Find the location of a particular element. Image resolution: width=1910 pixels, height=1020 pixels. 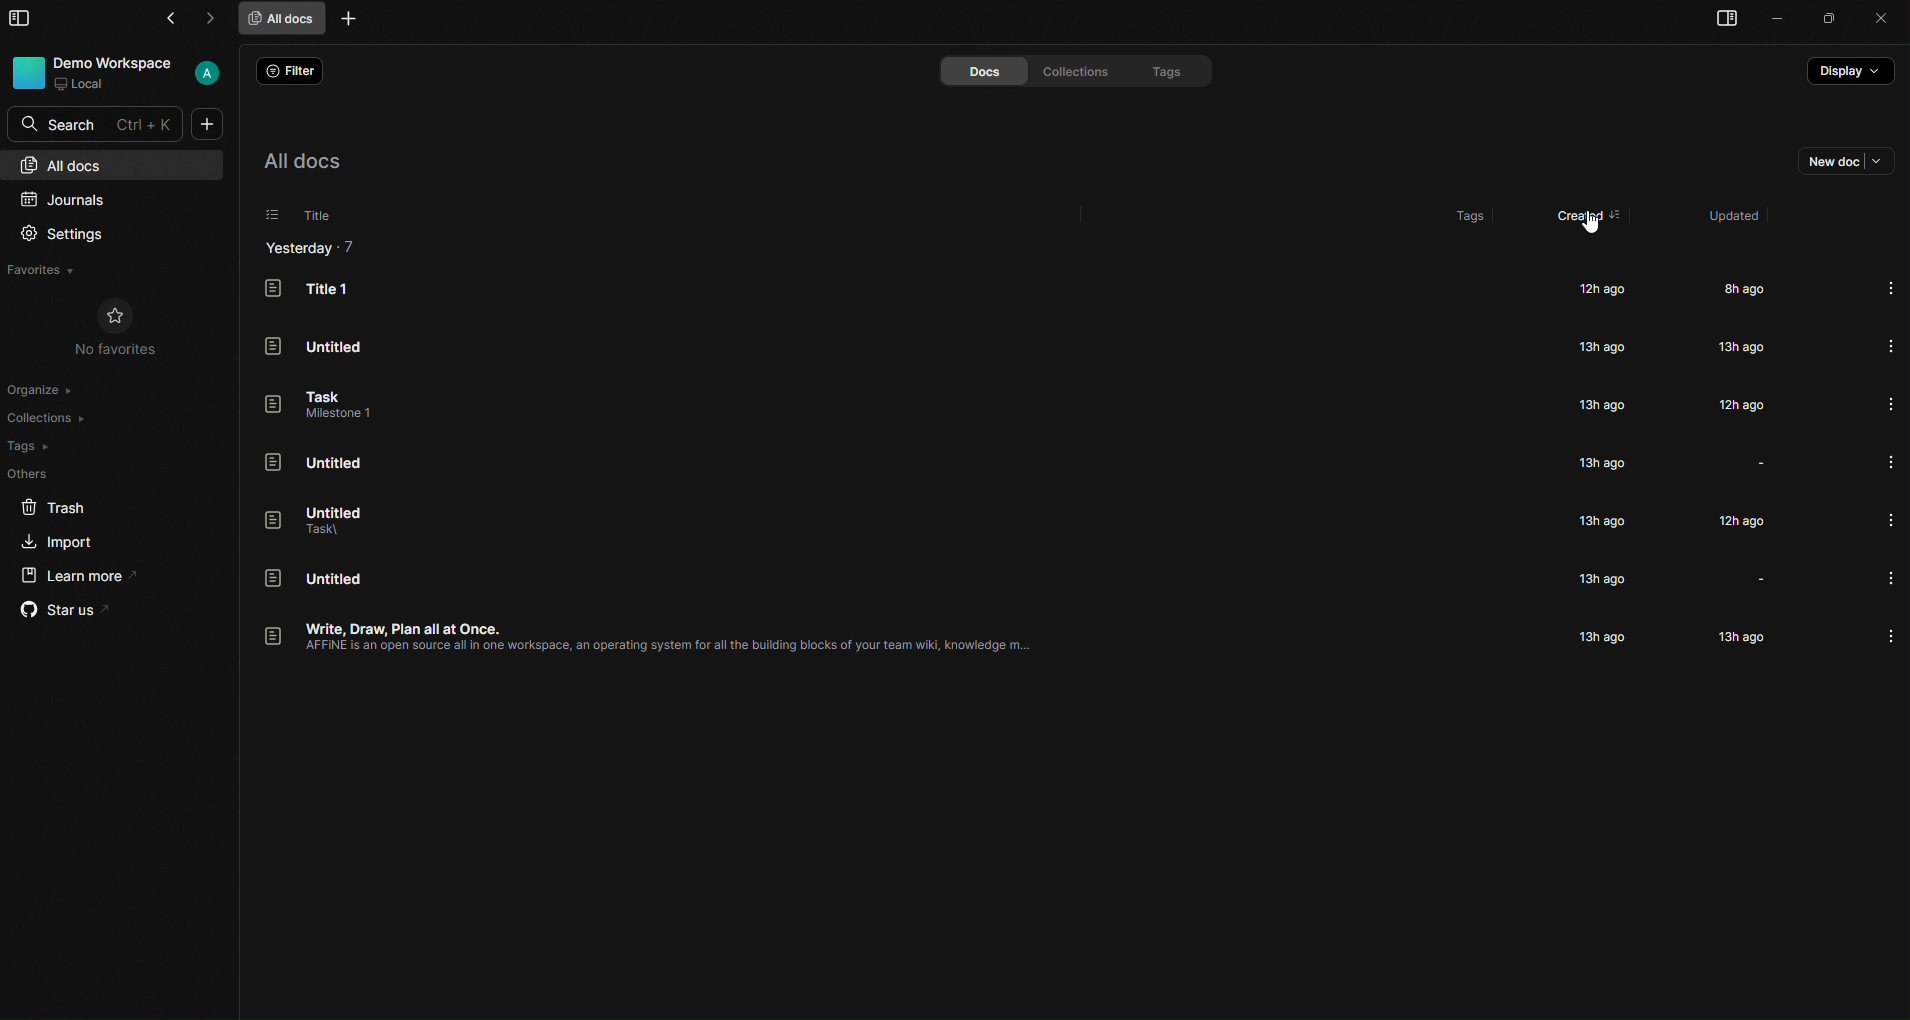

go back is located at coordinates (176, 18).